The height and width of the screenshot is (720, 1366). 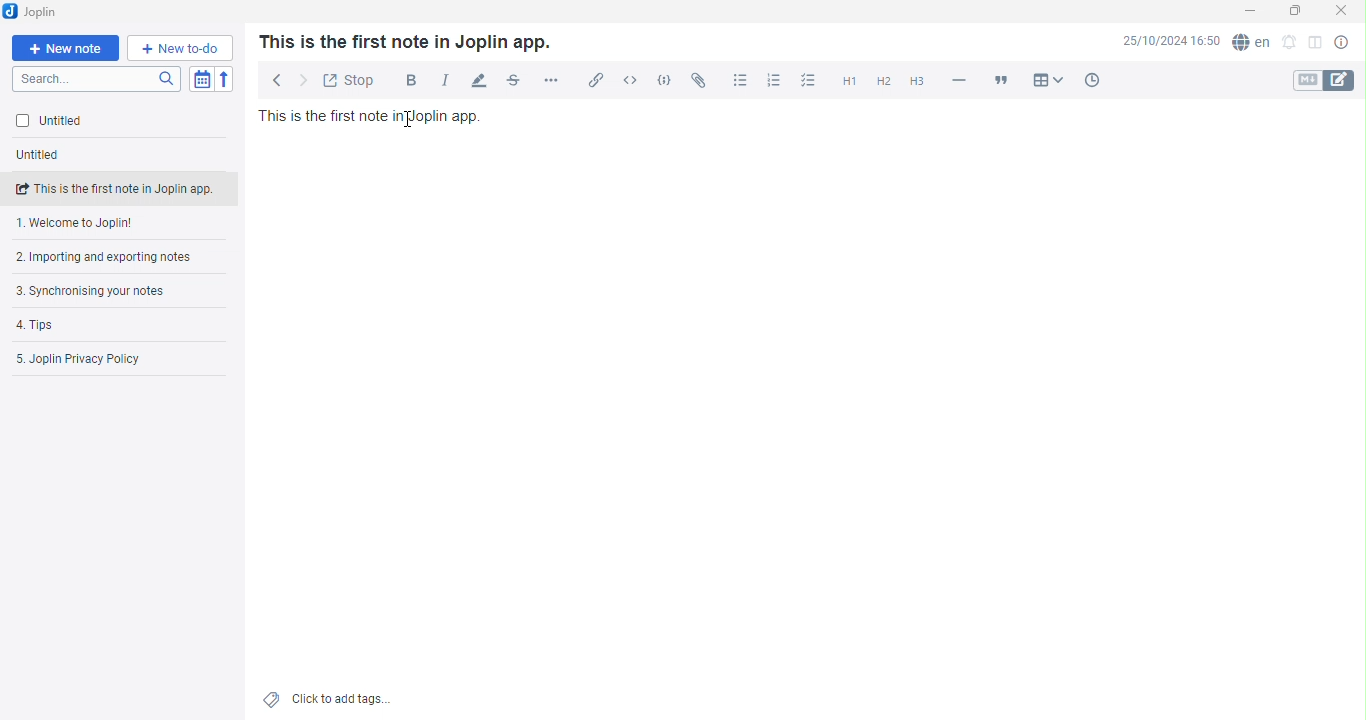 What do you see at coordinates (204, 79) in the screenshot?
I see `Toggle sort order field` at bounding box center [204, 79].